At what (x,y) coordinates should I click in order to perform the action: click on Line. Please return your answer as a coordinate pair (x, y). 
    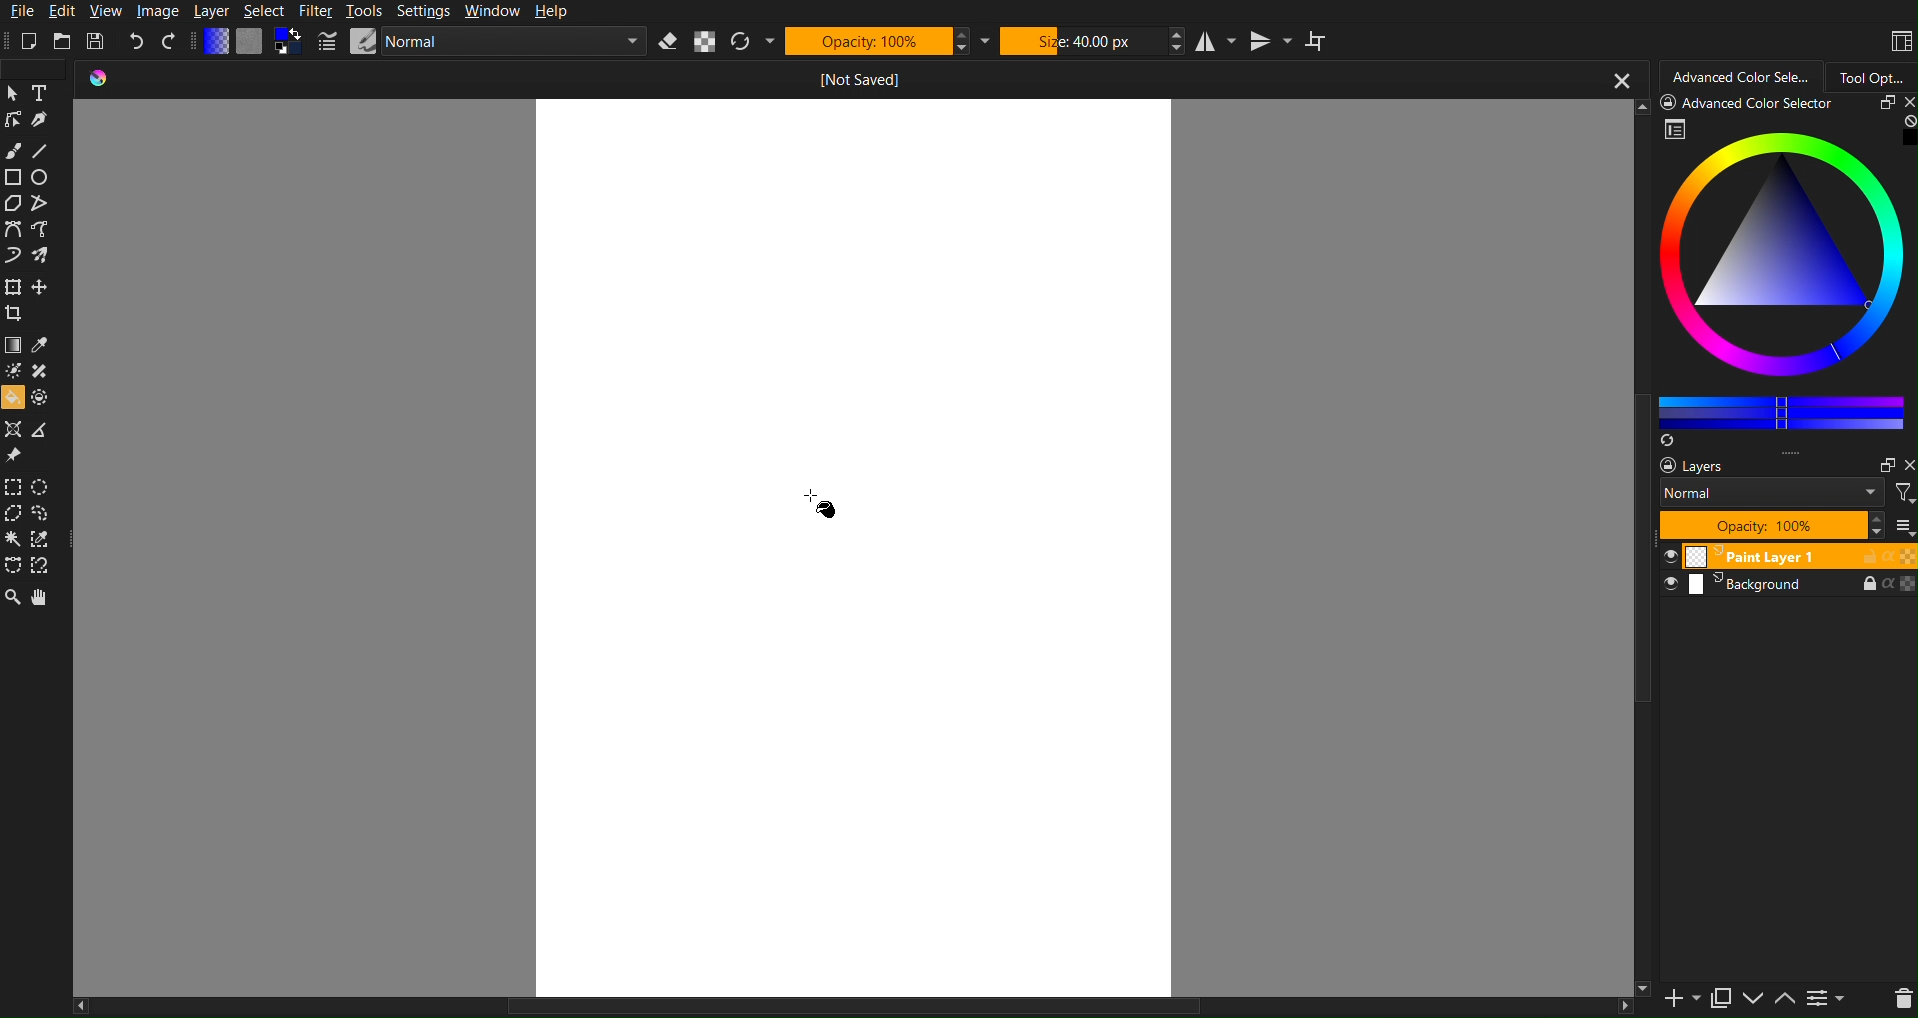
    Looking at the image, I should click on (42, 146).